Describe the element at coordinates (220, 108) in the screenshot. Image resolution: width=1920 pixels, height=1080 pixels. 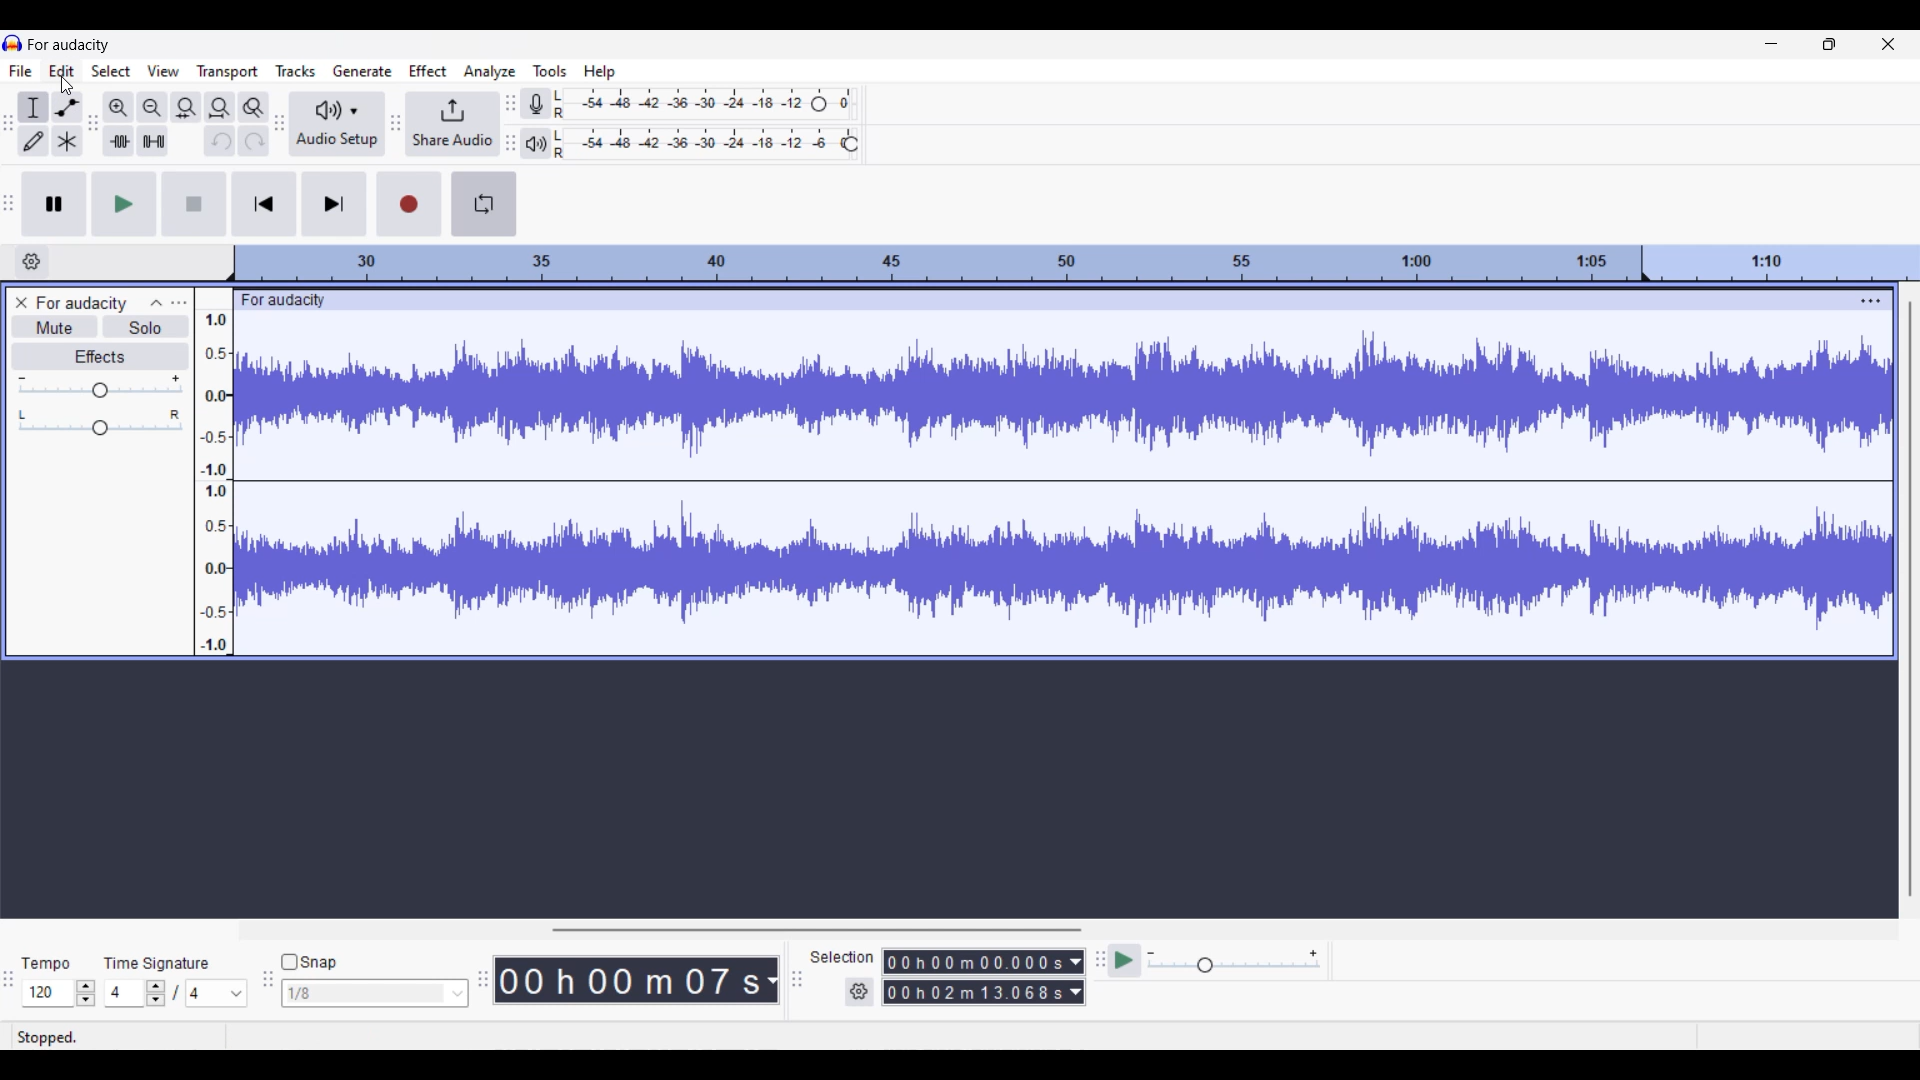
I see `Fit project to width` at that location.